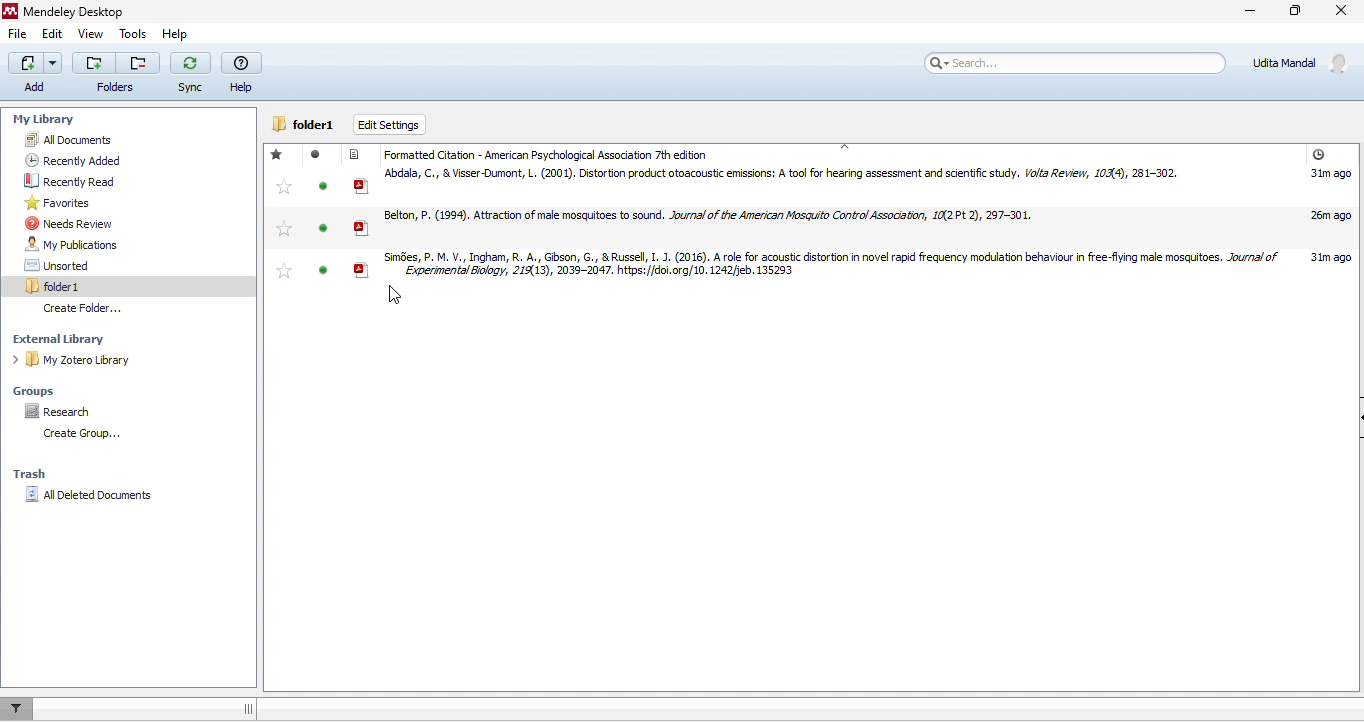 The image size is (1364, 722). What do you see at coordinates (98, 308) in the screenshot?
I see `create folder` at bounding box center [98, 308].